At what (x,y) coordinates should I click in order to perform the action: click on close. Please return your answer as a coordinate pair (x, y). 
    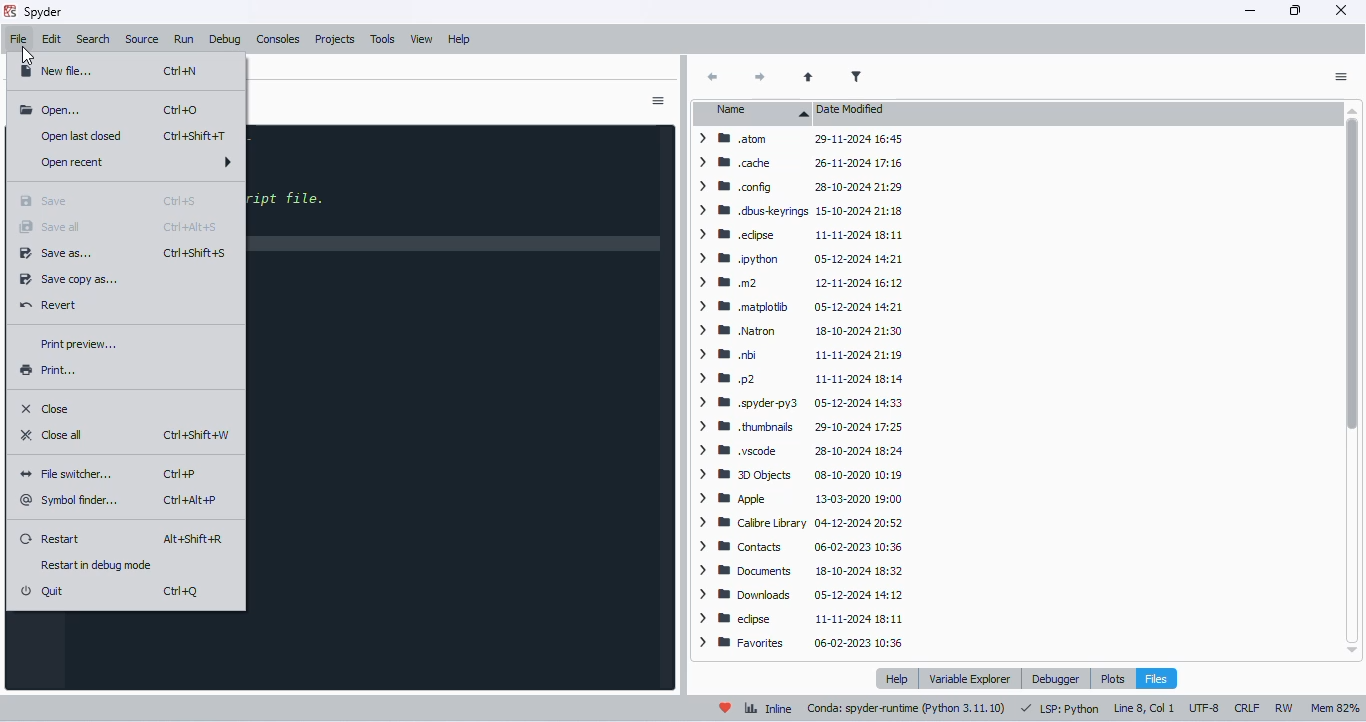
    Looking at the image, I should click on (1341, 10).